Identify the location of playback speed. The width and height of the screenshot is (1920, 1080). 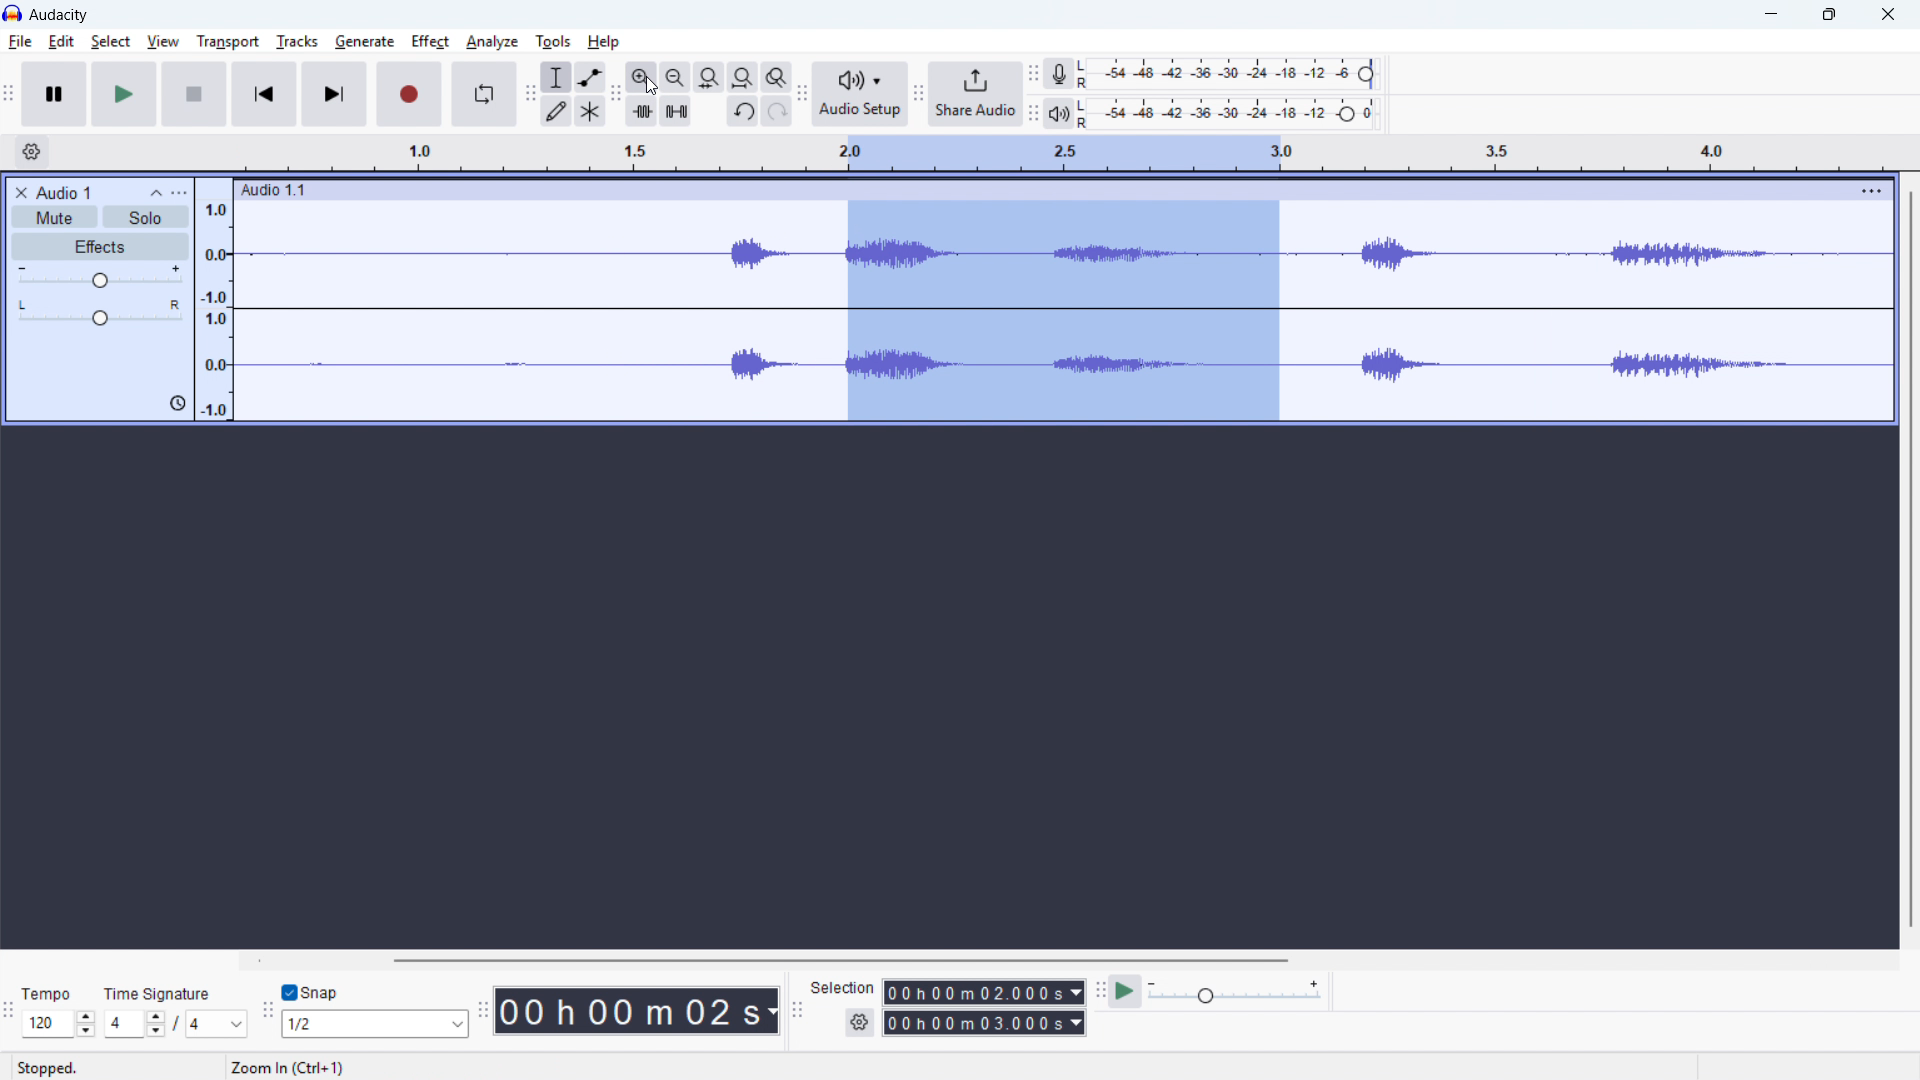
(1235, 992).